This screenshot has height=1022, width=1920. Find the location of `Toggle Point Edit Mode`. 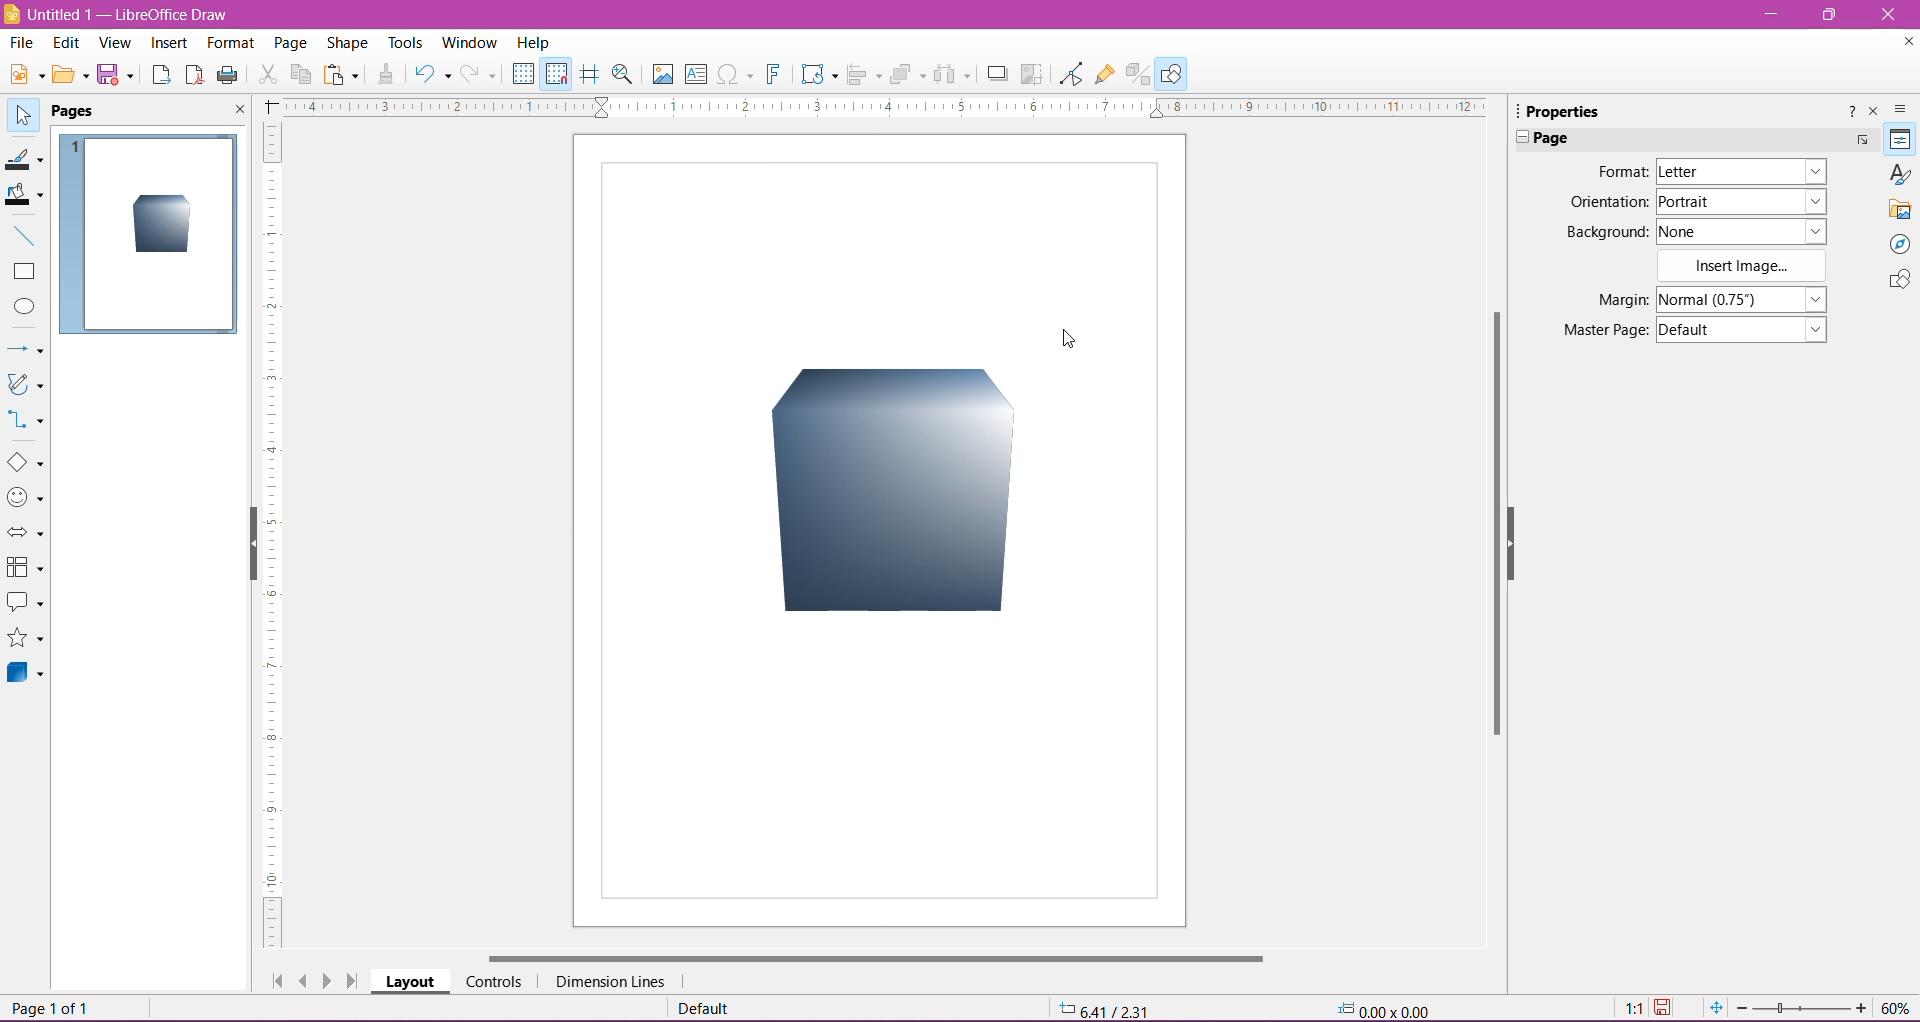

Toggle Point Edit Mode is located at coordinates (1070, 74).